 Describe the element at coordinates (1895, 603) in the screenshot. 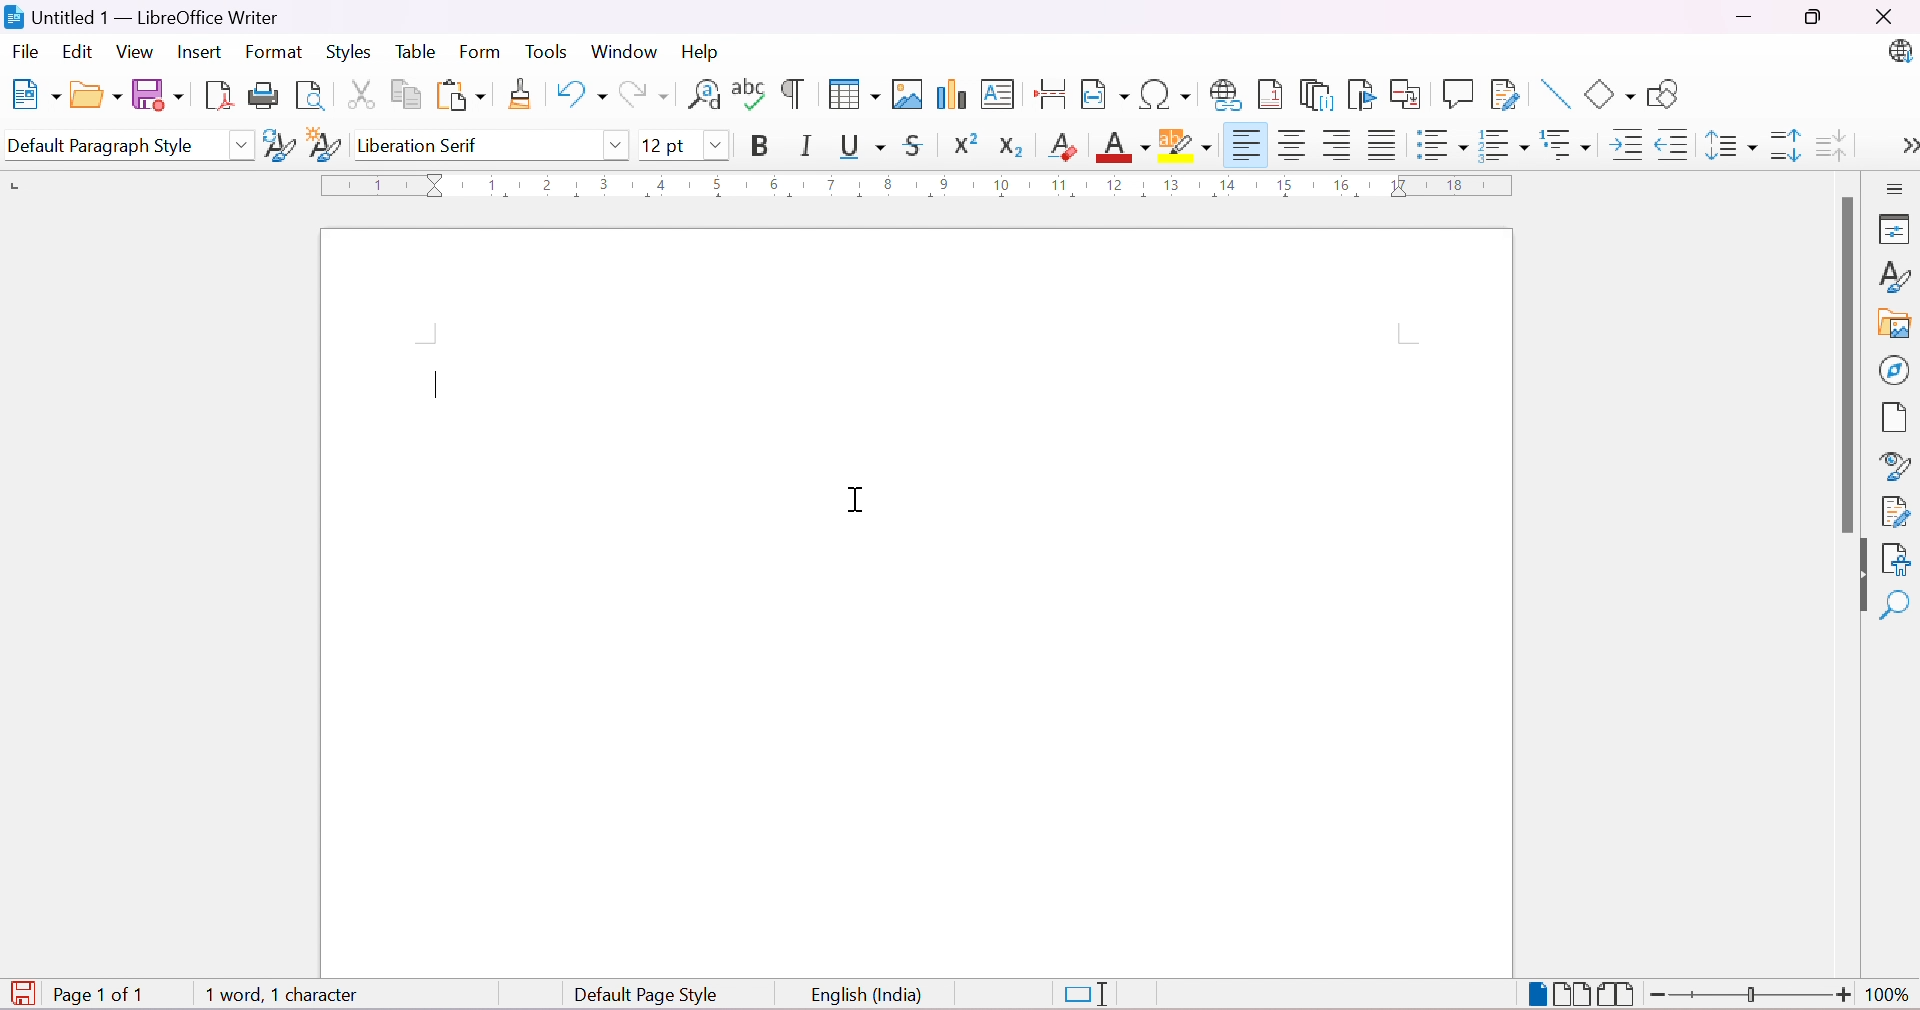

I see `Find` at that location.